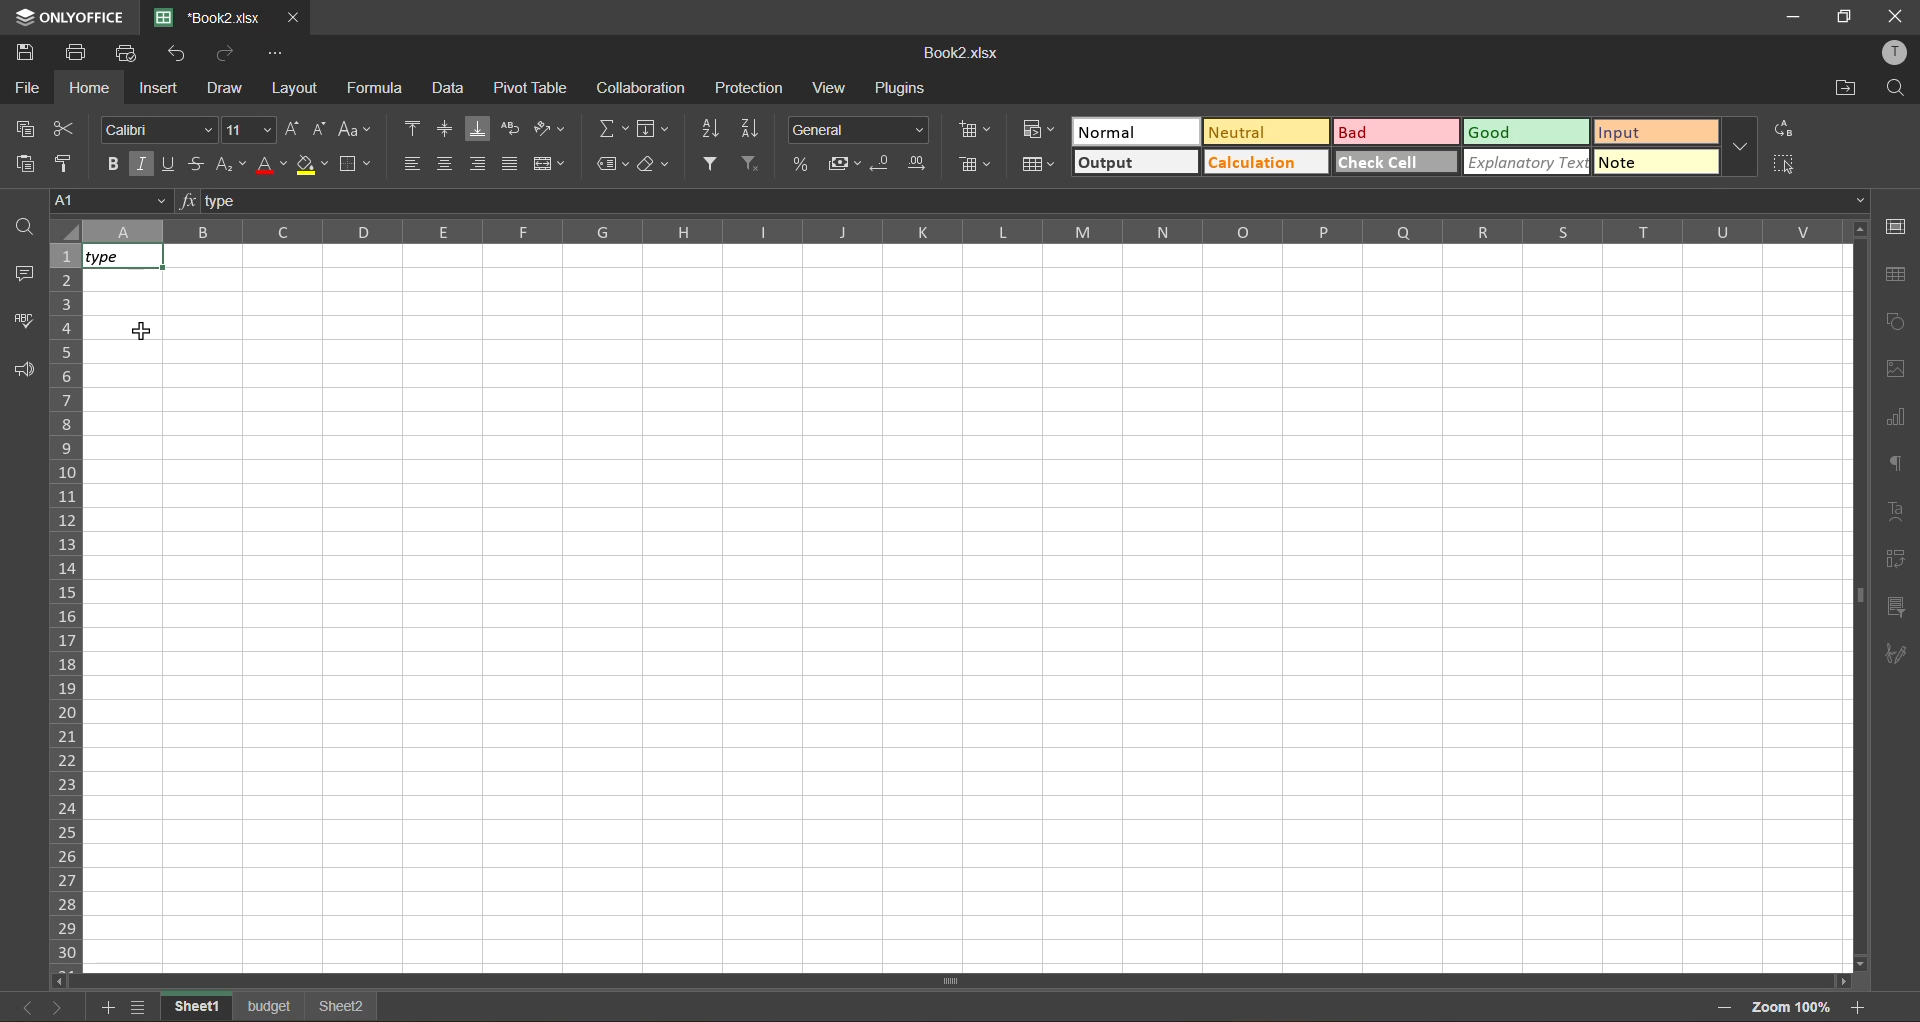 Image resolution: width=1920 pixels, height=1022 pixels. I want to click on accounting, so click(844, 164).